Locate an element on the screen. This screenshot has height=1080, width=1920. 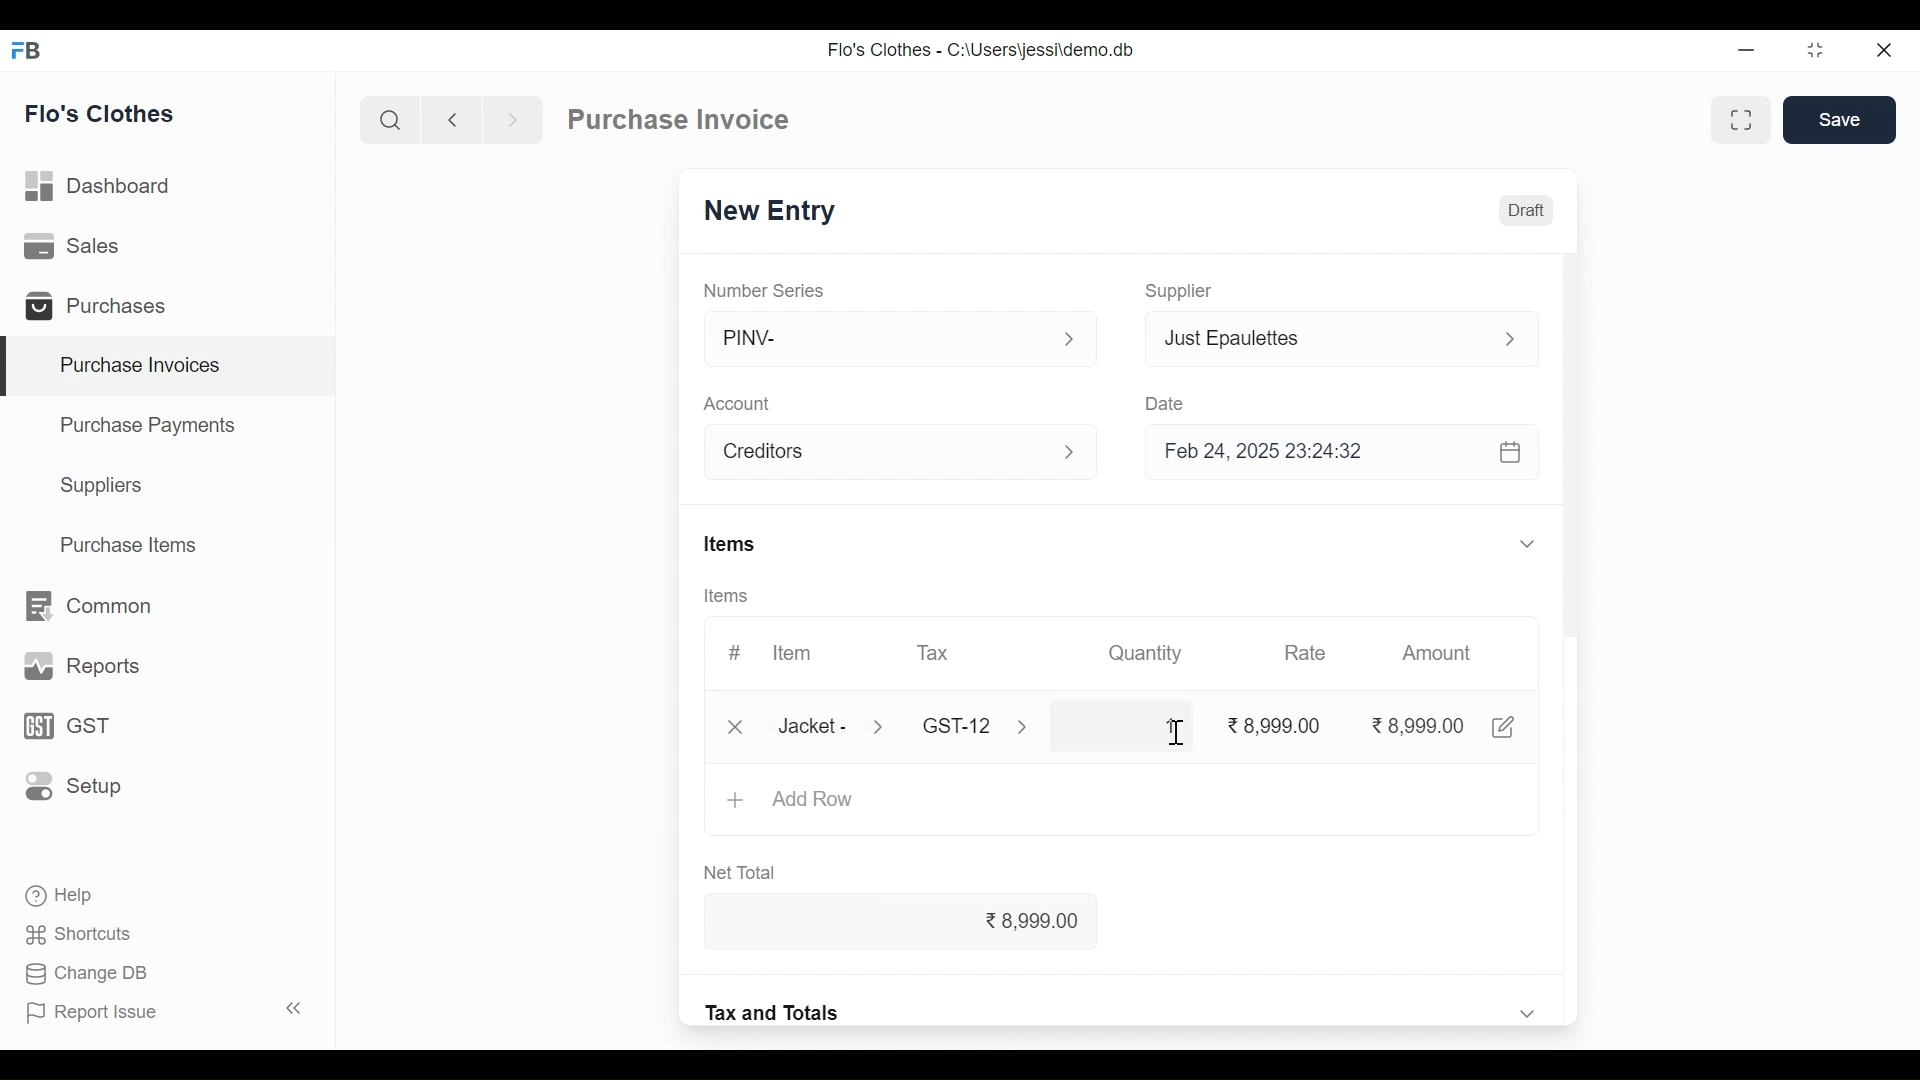
Flo's Clothes is located at coordinates (103, 113).